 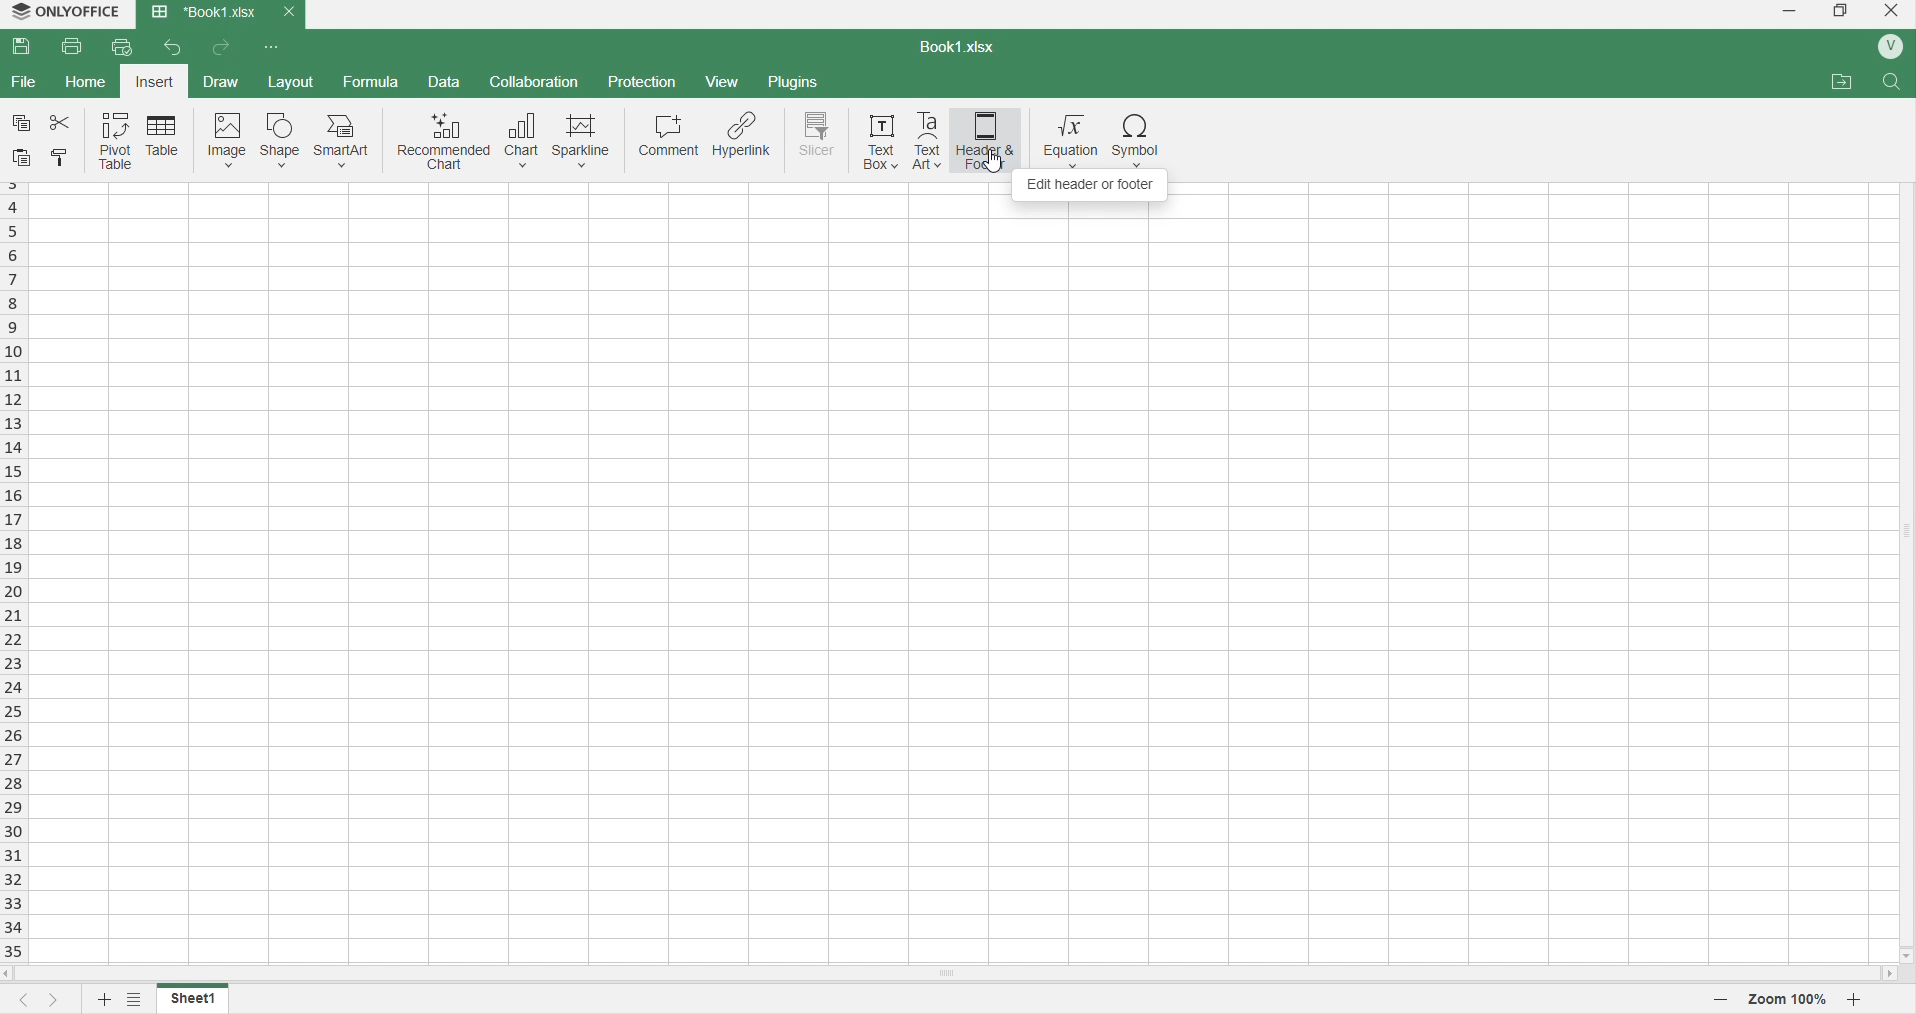 What do you see at coordinates (16, 1000) in the screenshot?
I see `previous sheet` at bounding box center [16, 1000].